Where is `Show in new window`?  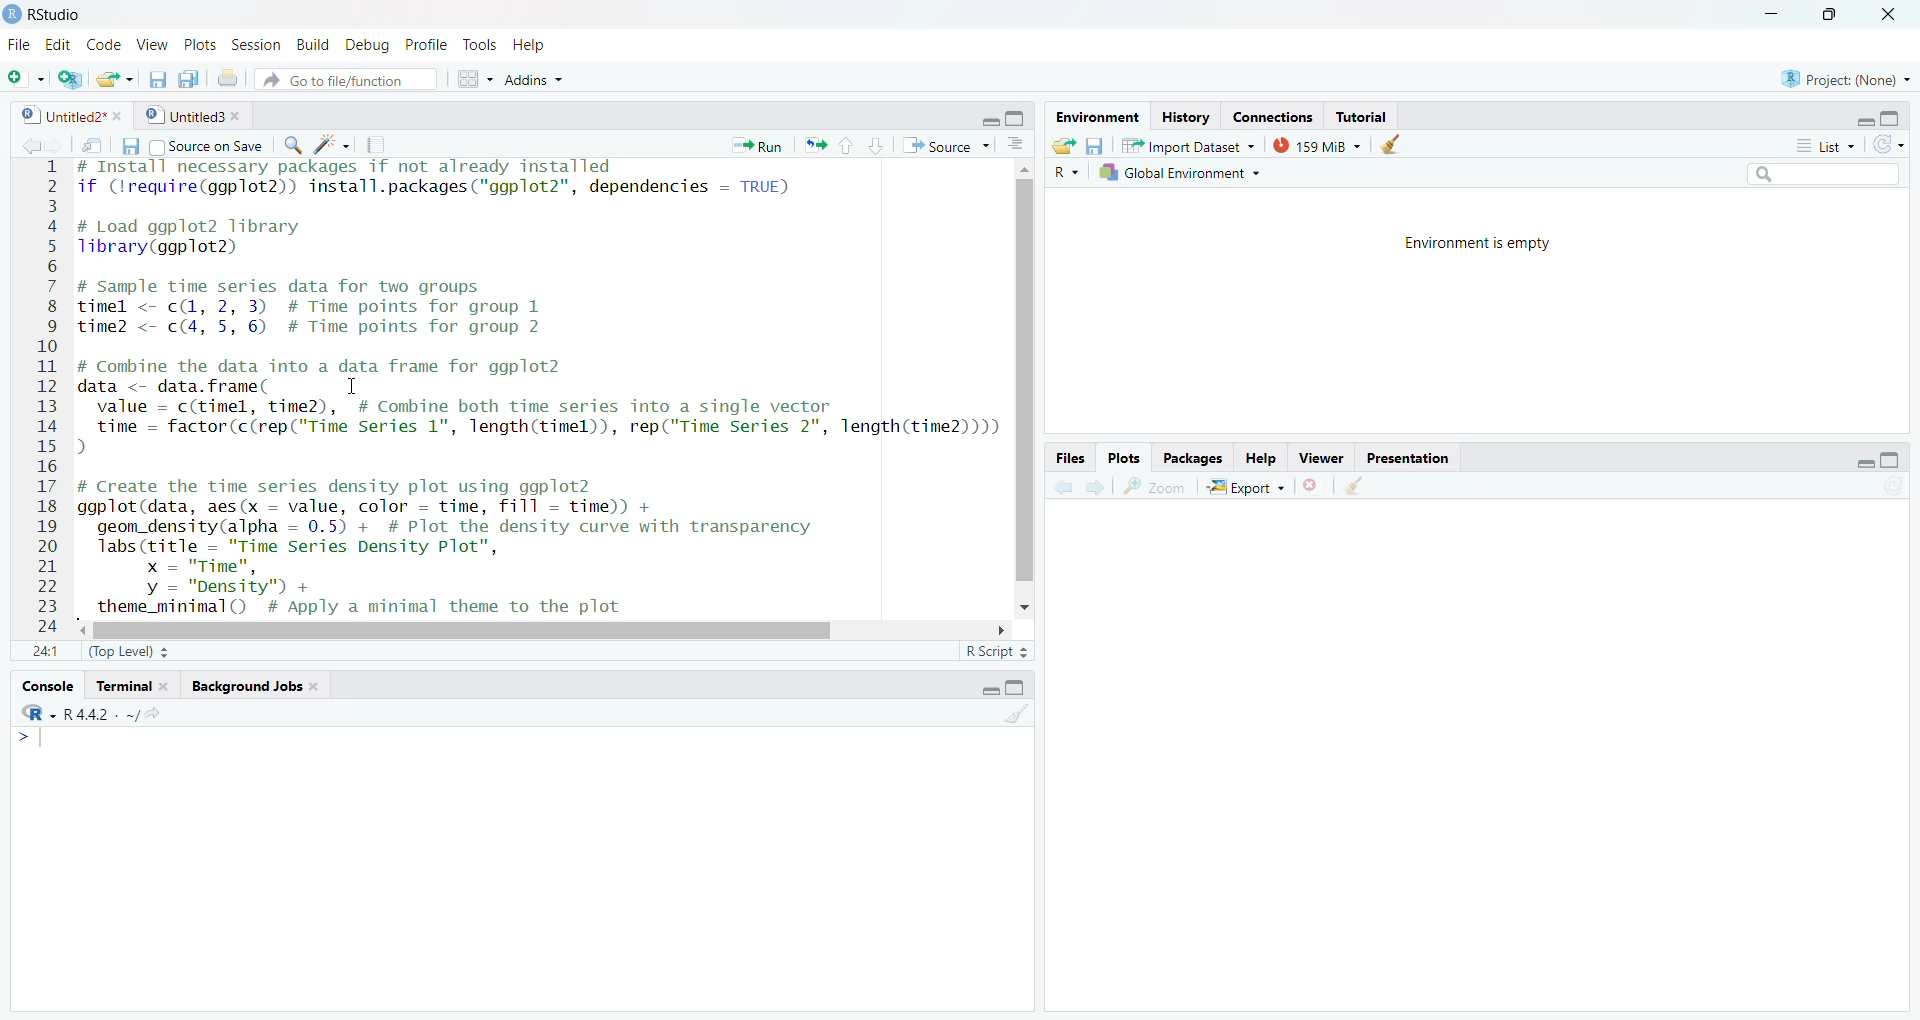 Show in new window is located at coordinates (91, 149).